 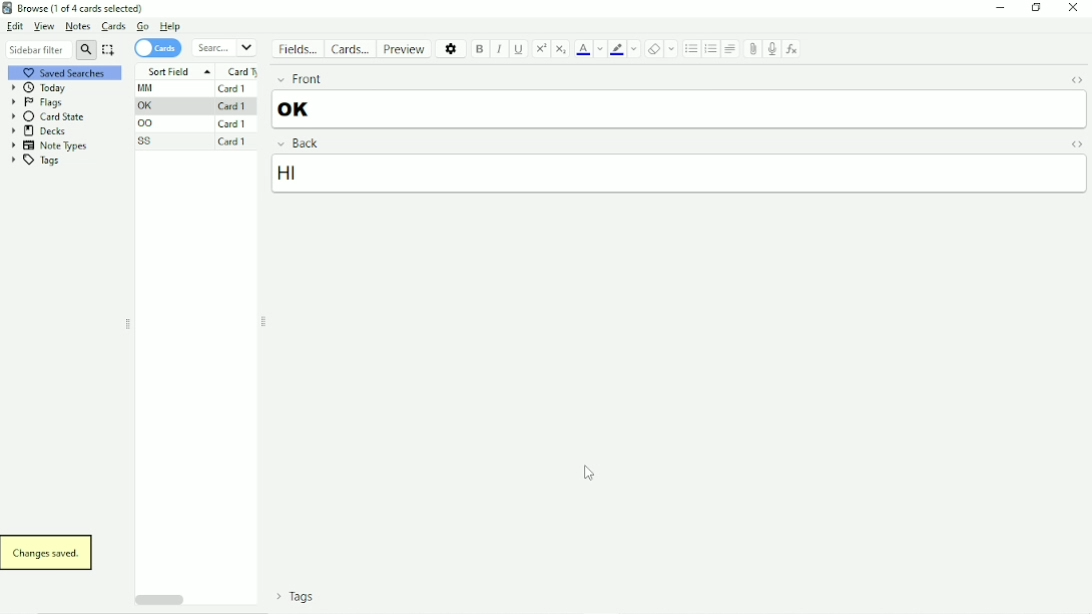 What do you see at coordinates (654, 48) in the screenshot?
I see `Remove formatting` at bounding box center [654, 48].